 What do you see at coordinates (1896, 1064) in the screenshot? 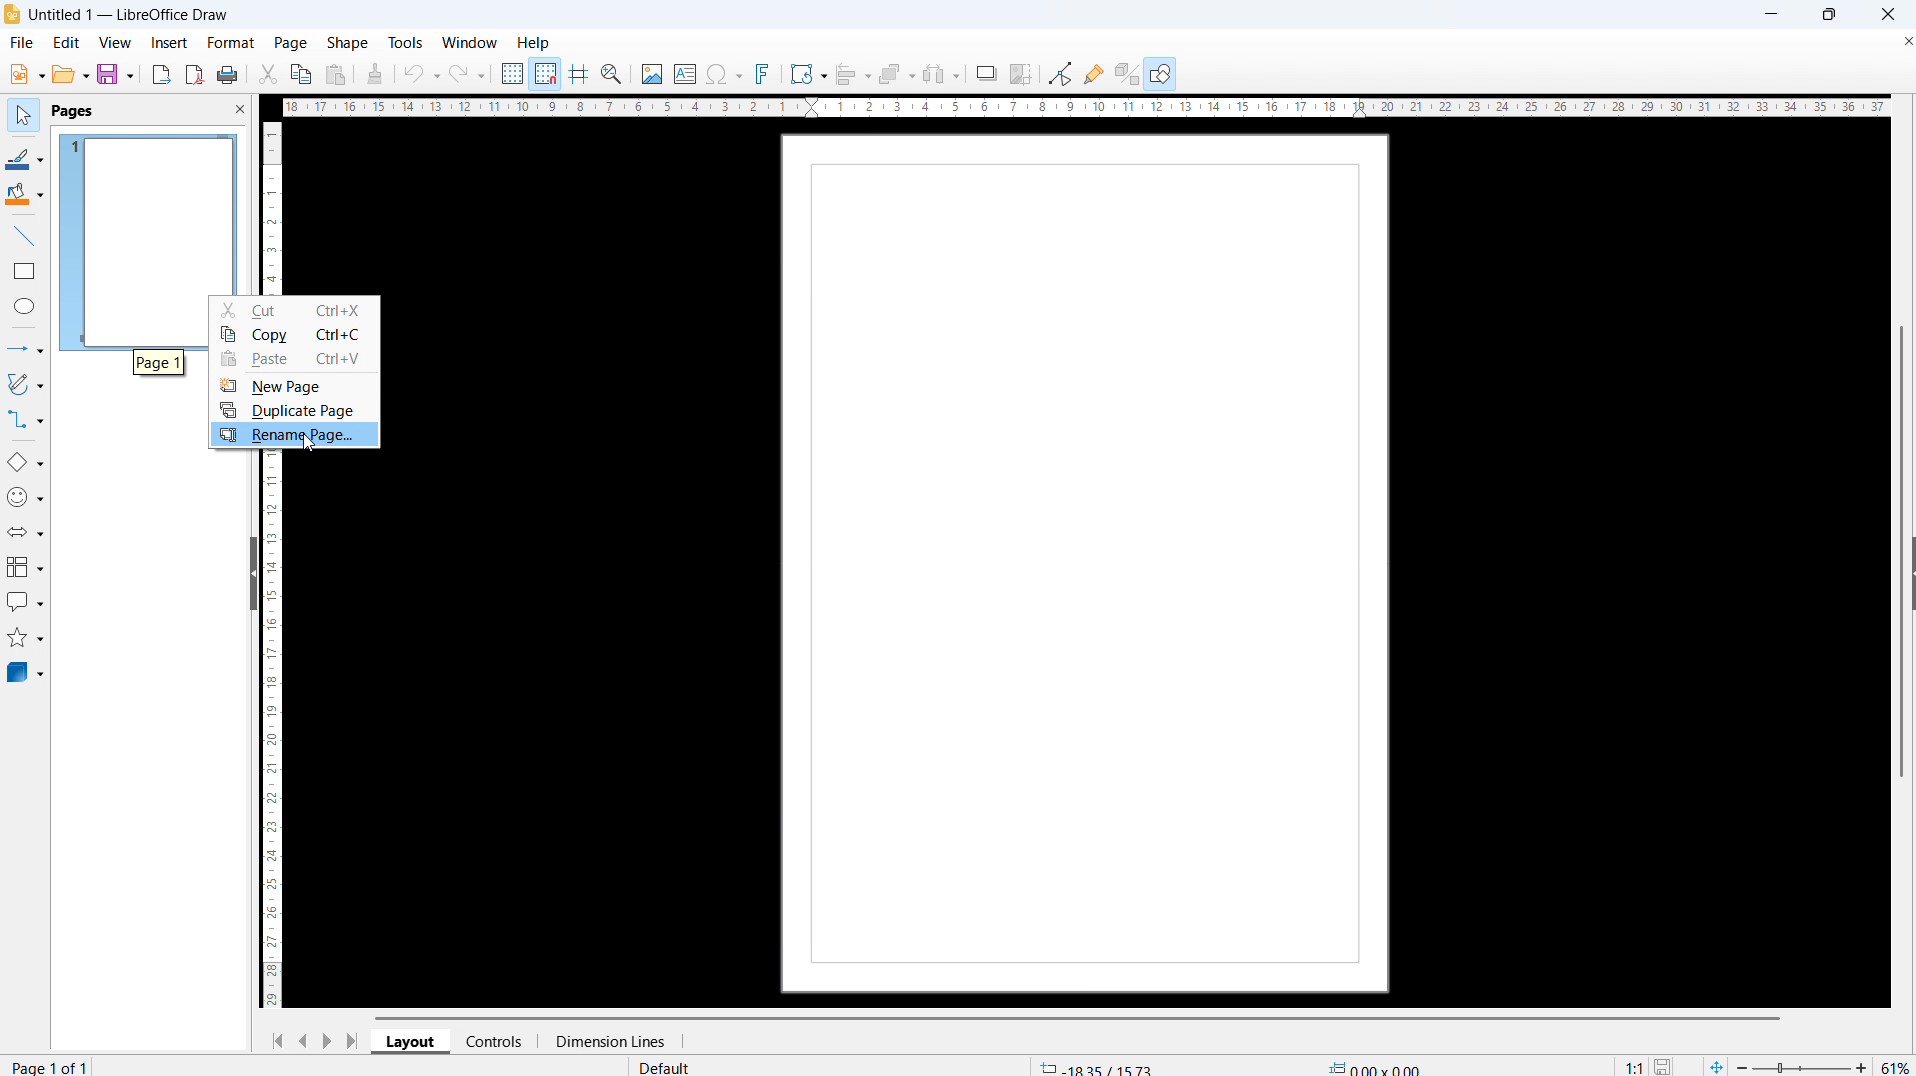
I see `zoom level` at bounding box center [1896, 1064].